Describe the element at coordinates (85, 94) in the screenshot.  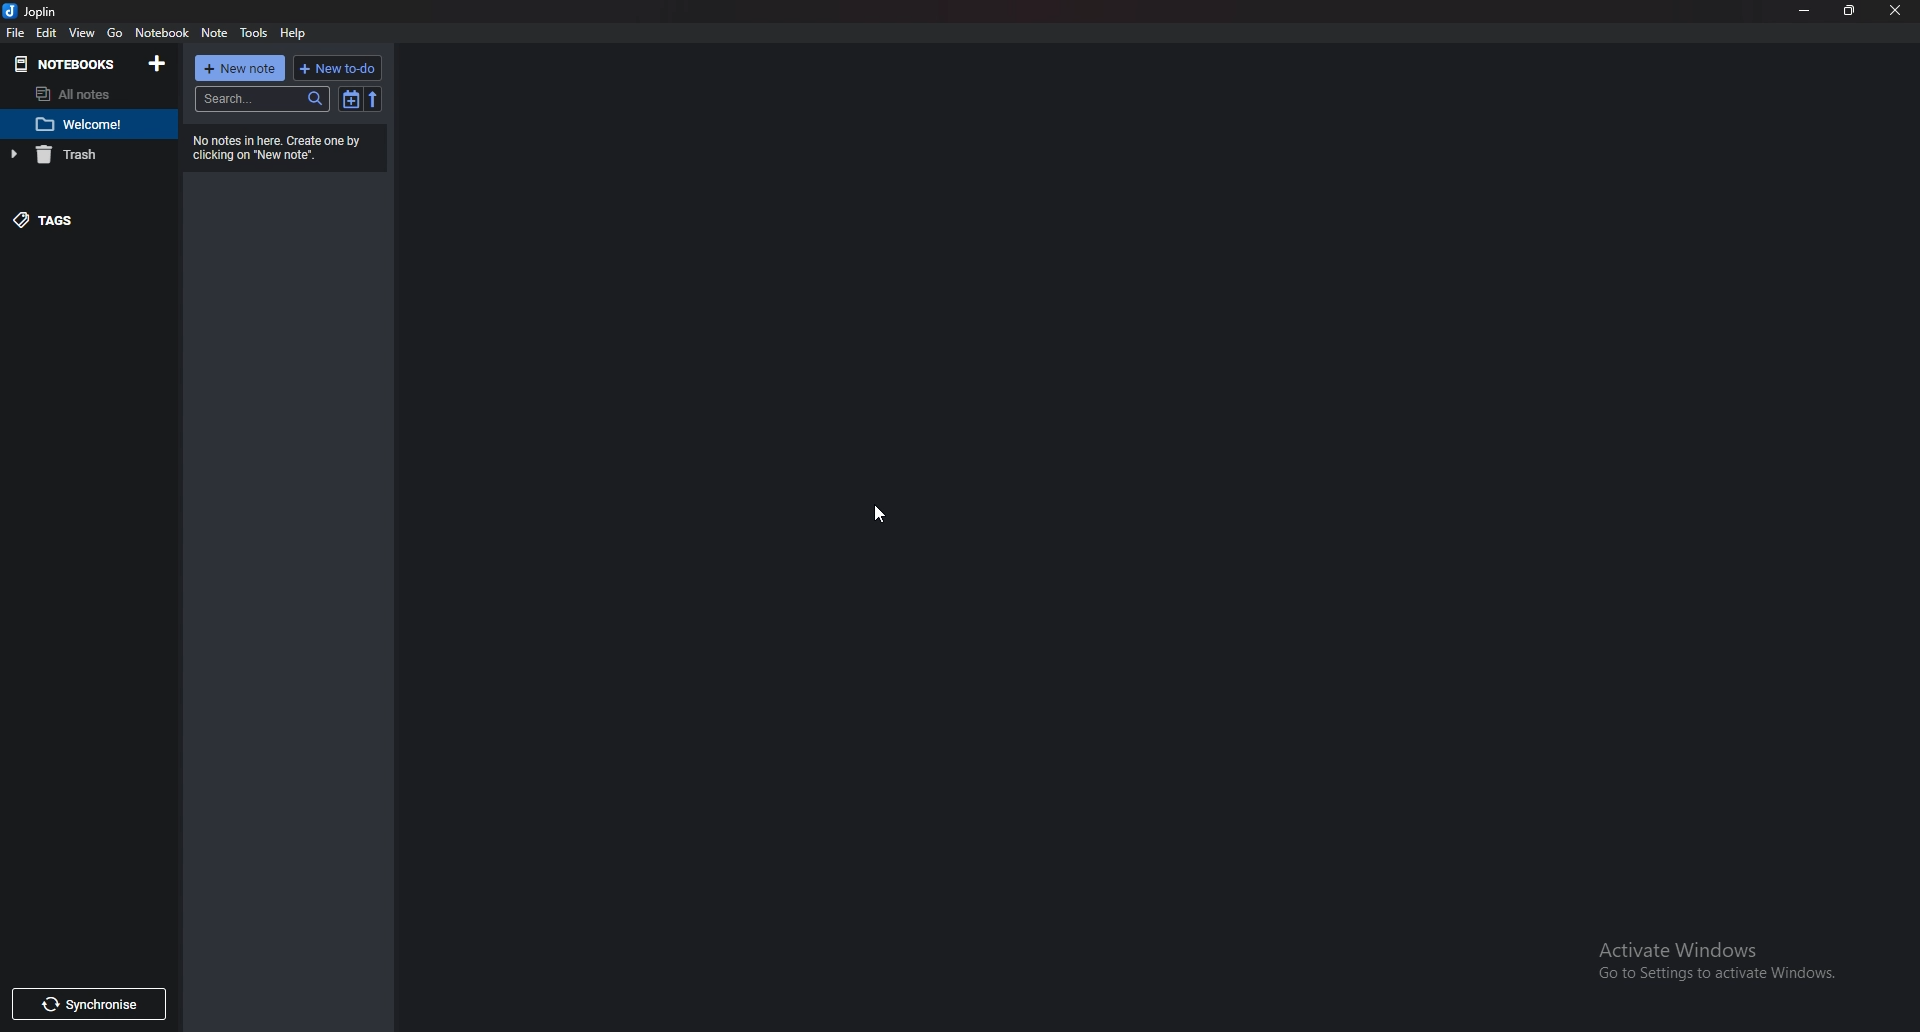
I see `All notes` at that location.